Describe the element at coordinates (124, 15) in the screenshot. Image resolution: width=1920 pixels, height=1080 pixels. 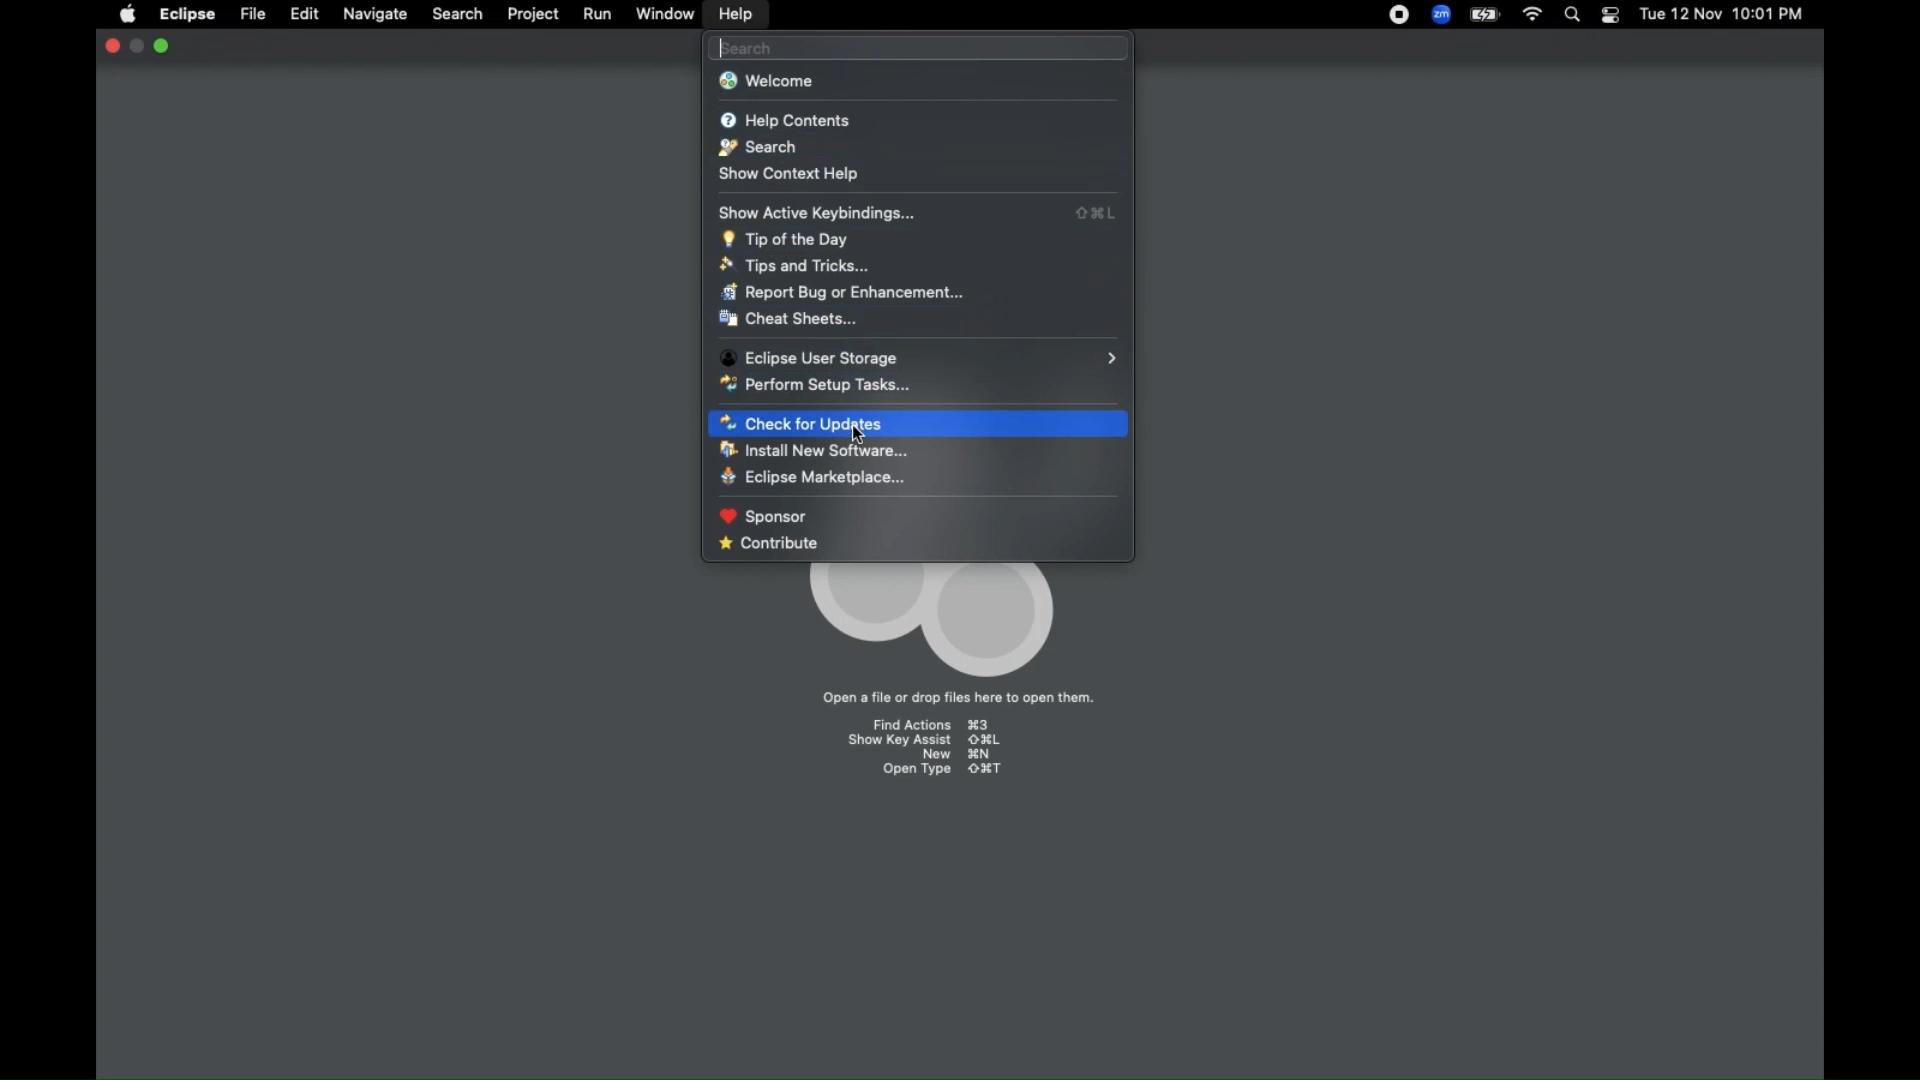
I see `Apple Desktop Icon` at that location.